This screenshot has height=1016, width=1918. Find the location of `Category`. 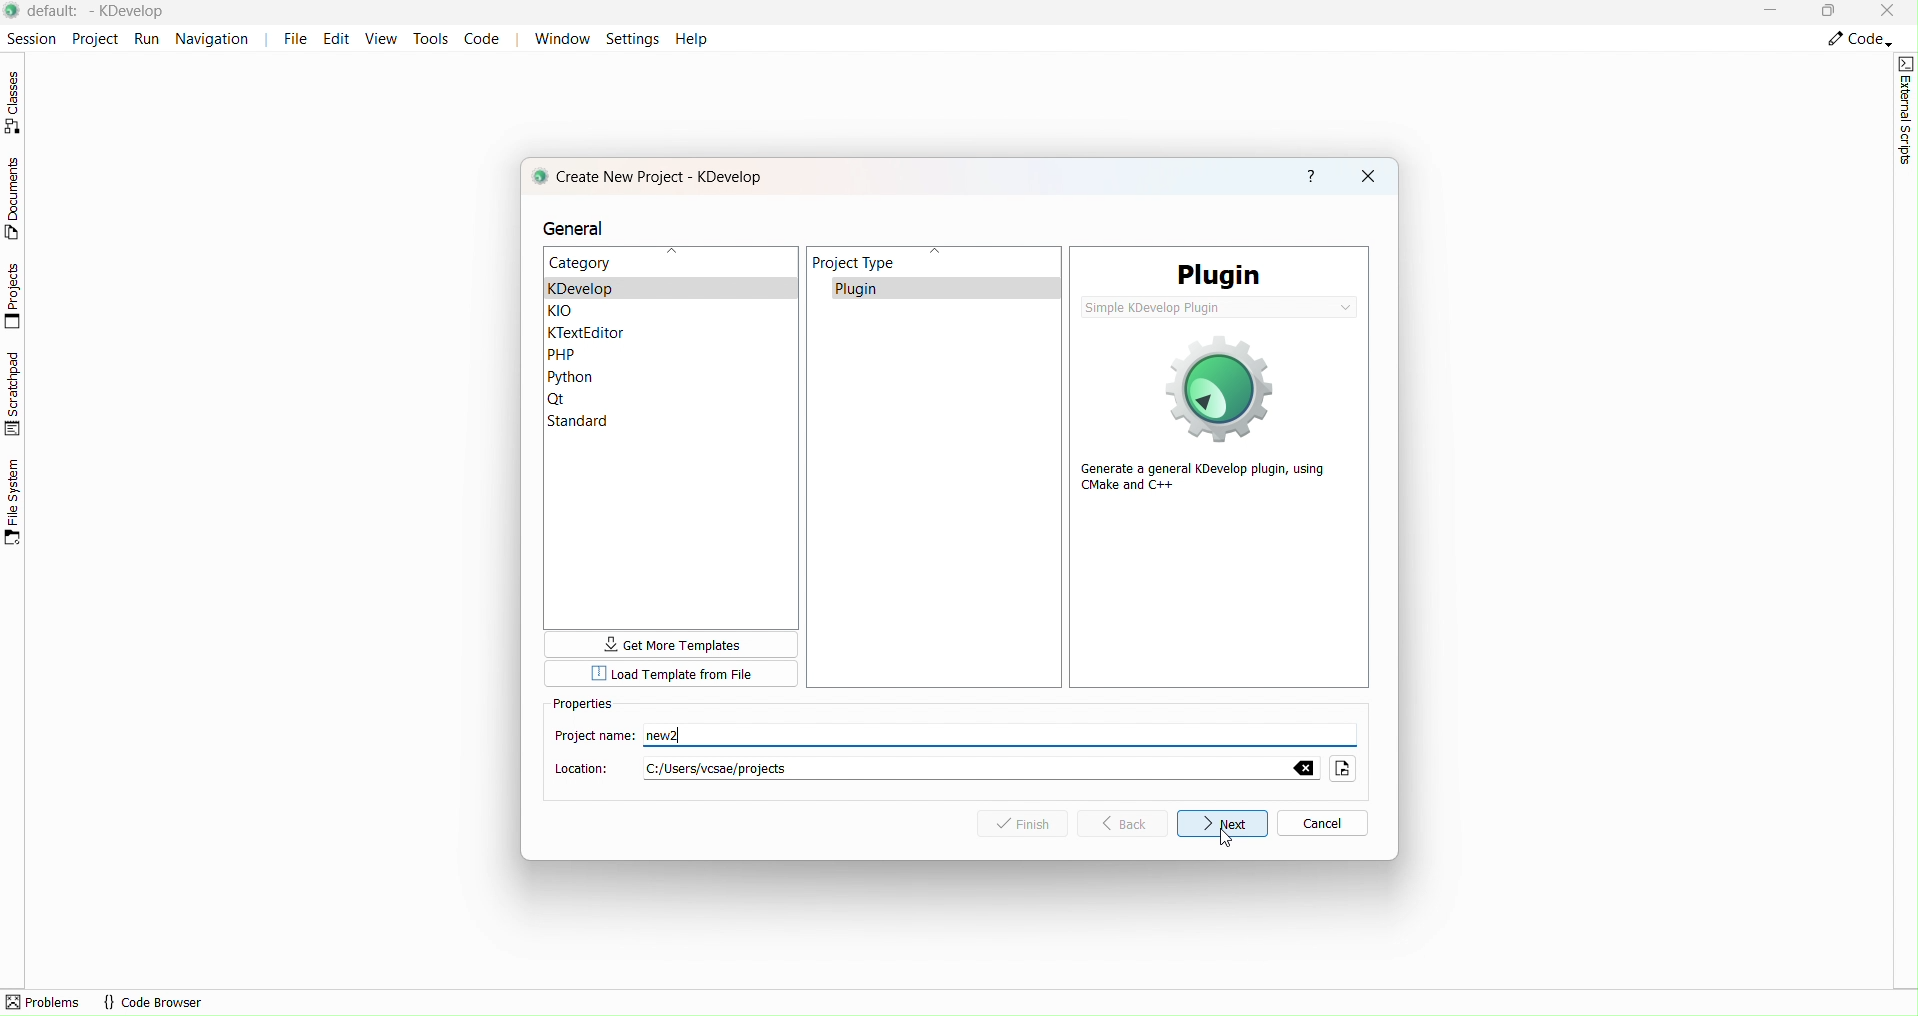

Category is located at coordinates (582, 264).